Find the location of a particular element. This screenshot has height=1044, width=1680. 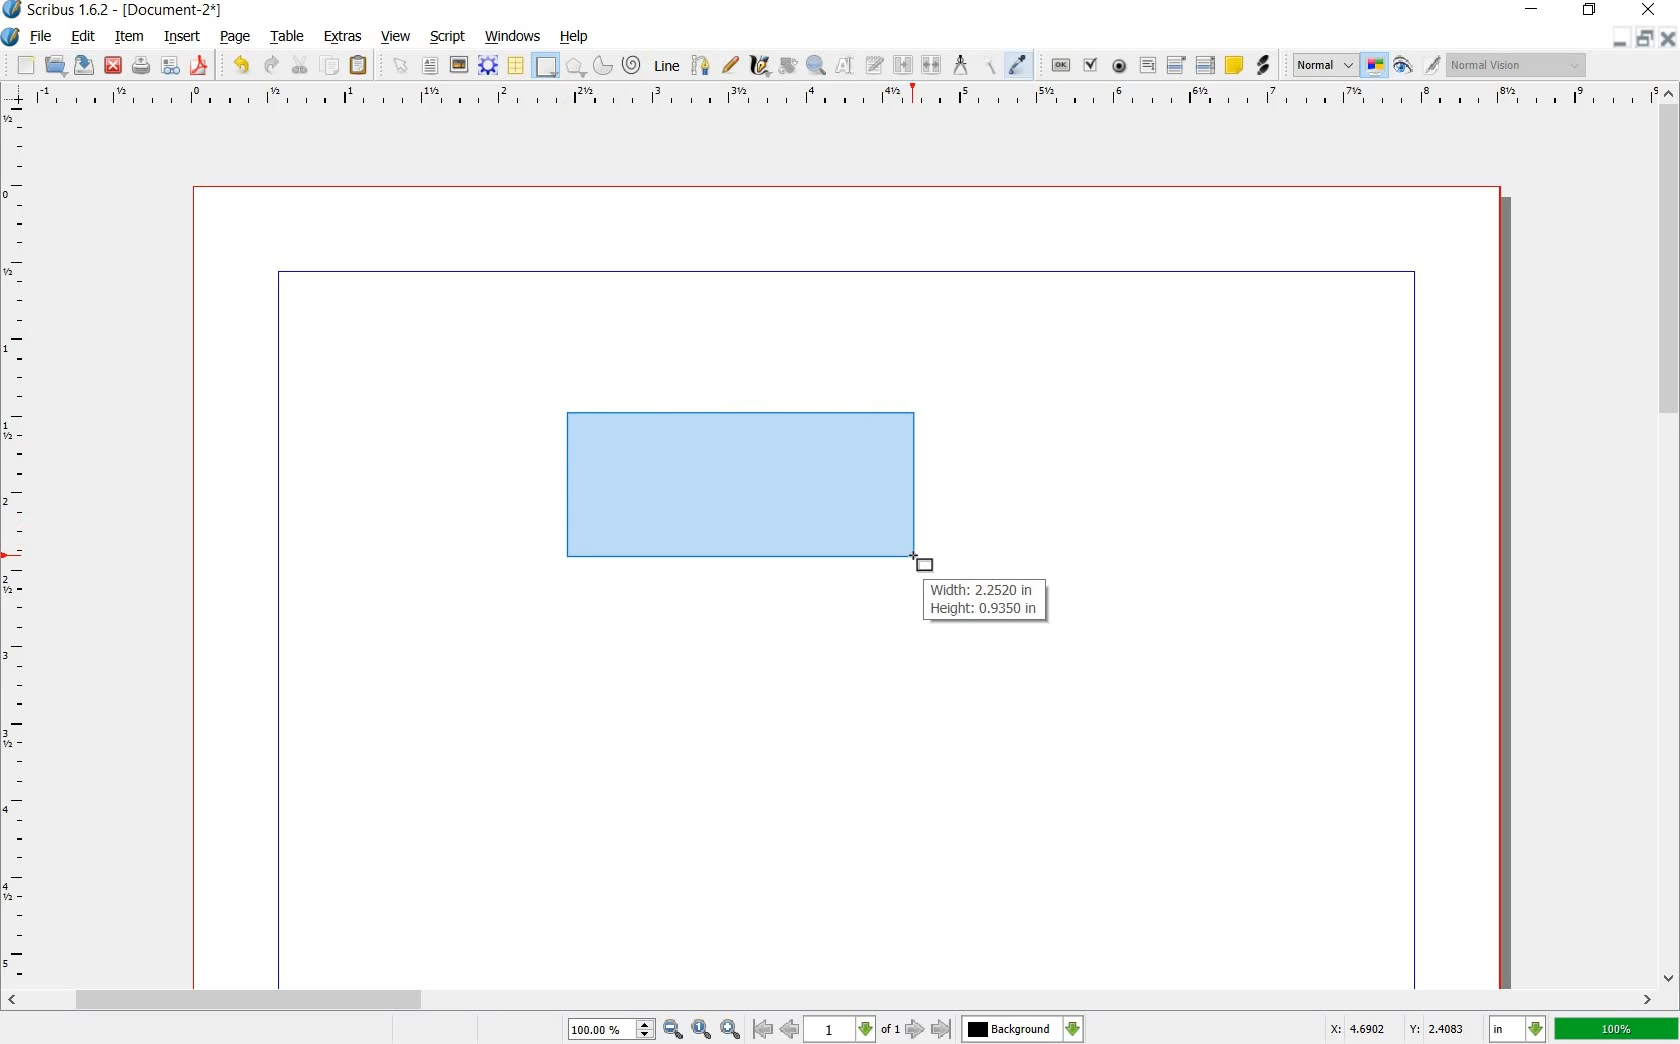

TOGGLE COLOR MANAGEMENT SYSTEM is located at coordinates (1377, 67).